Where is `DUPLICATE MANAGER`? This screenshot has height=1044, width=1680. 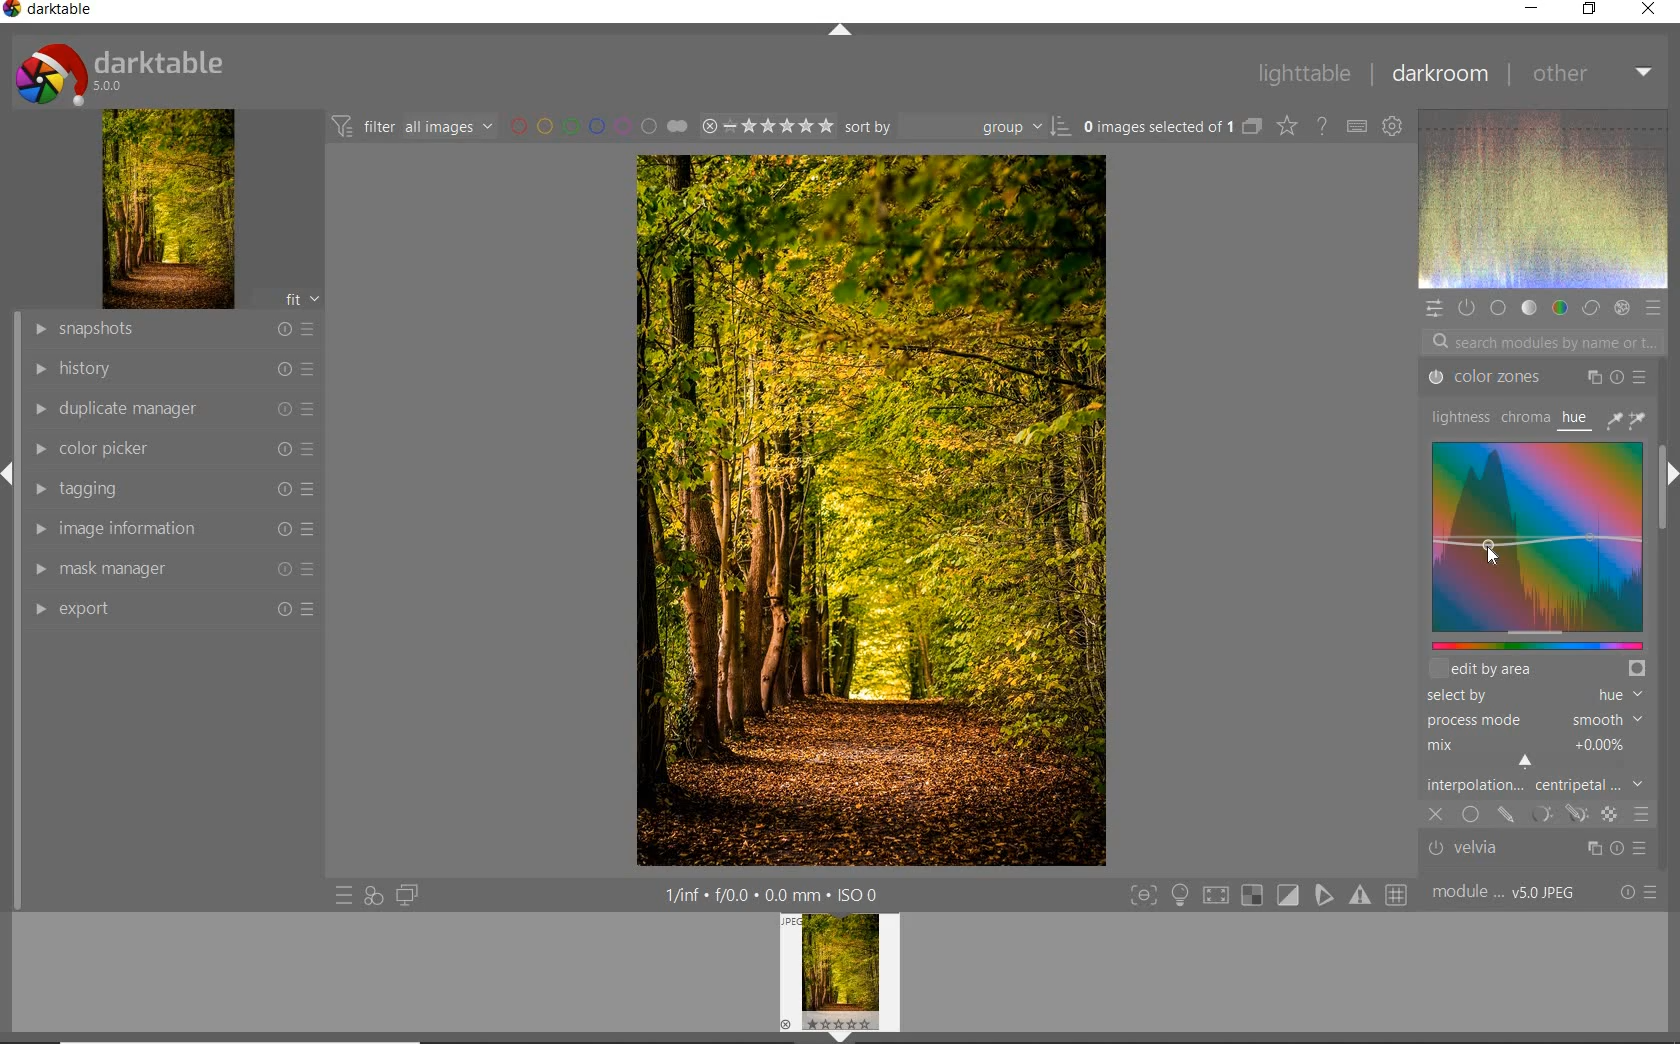 DUPLICATE MANAGER is located at coordinates (172, 407).